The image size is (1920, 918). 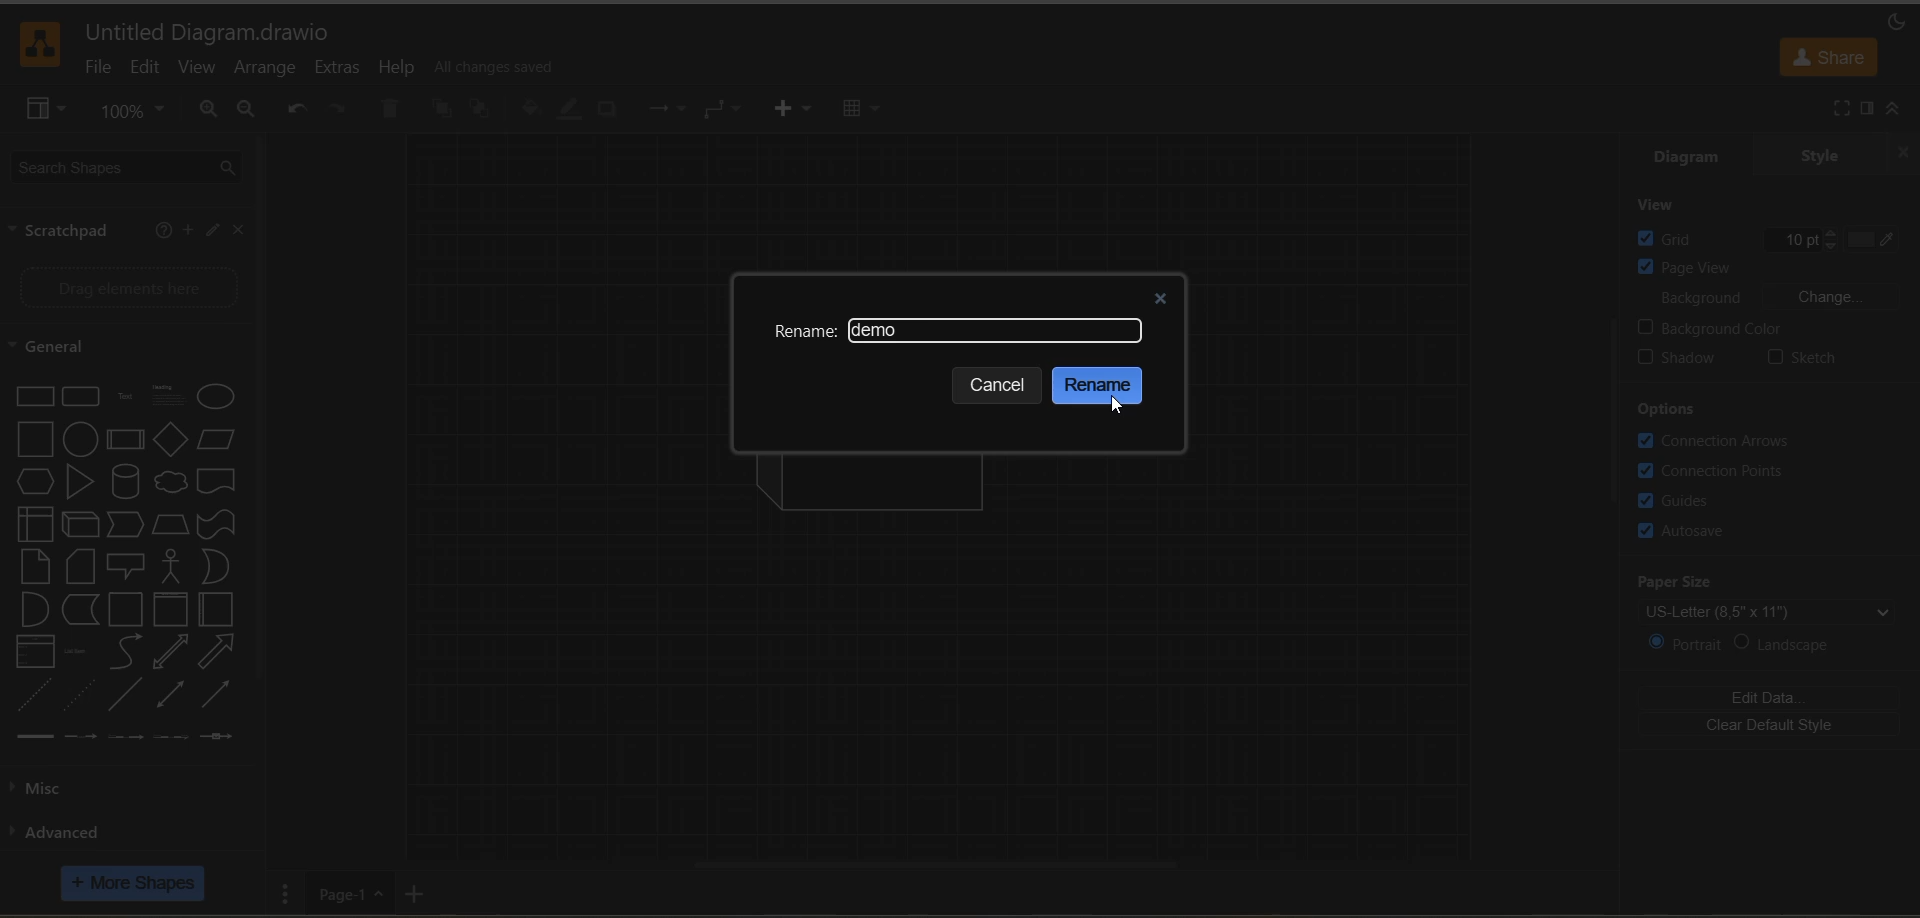 I want to click on diagram, so click(x=1686, y=159).